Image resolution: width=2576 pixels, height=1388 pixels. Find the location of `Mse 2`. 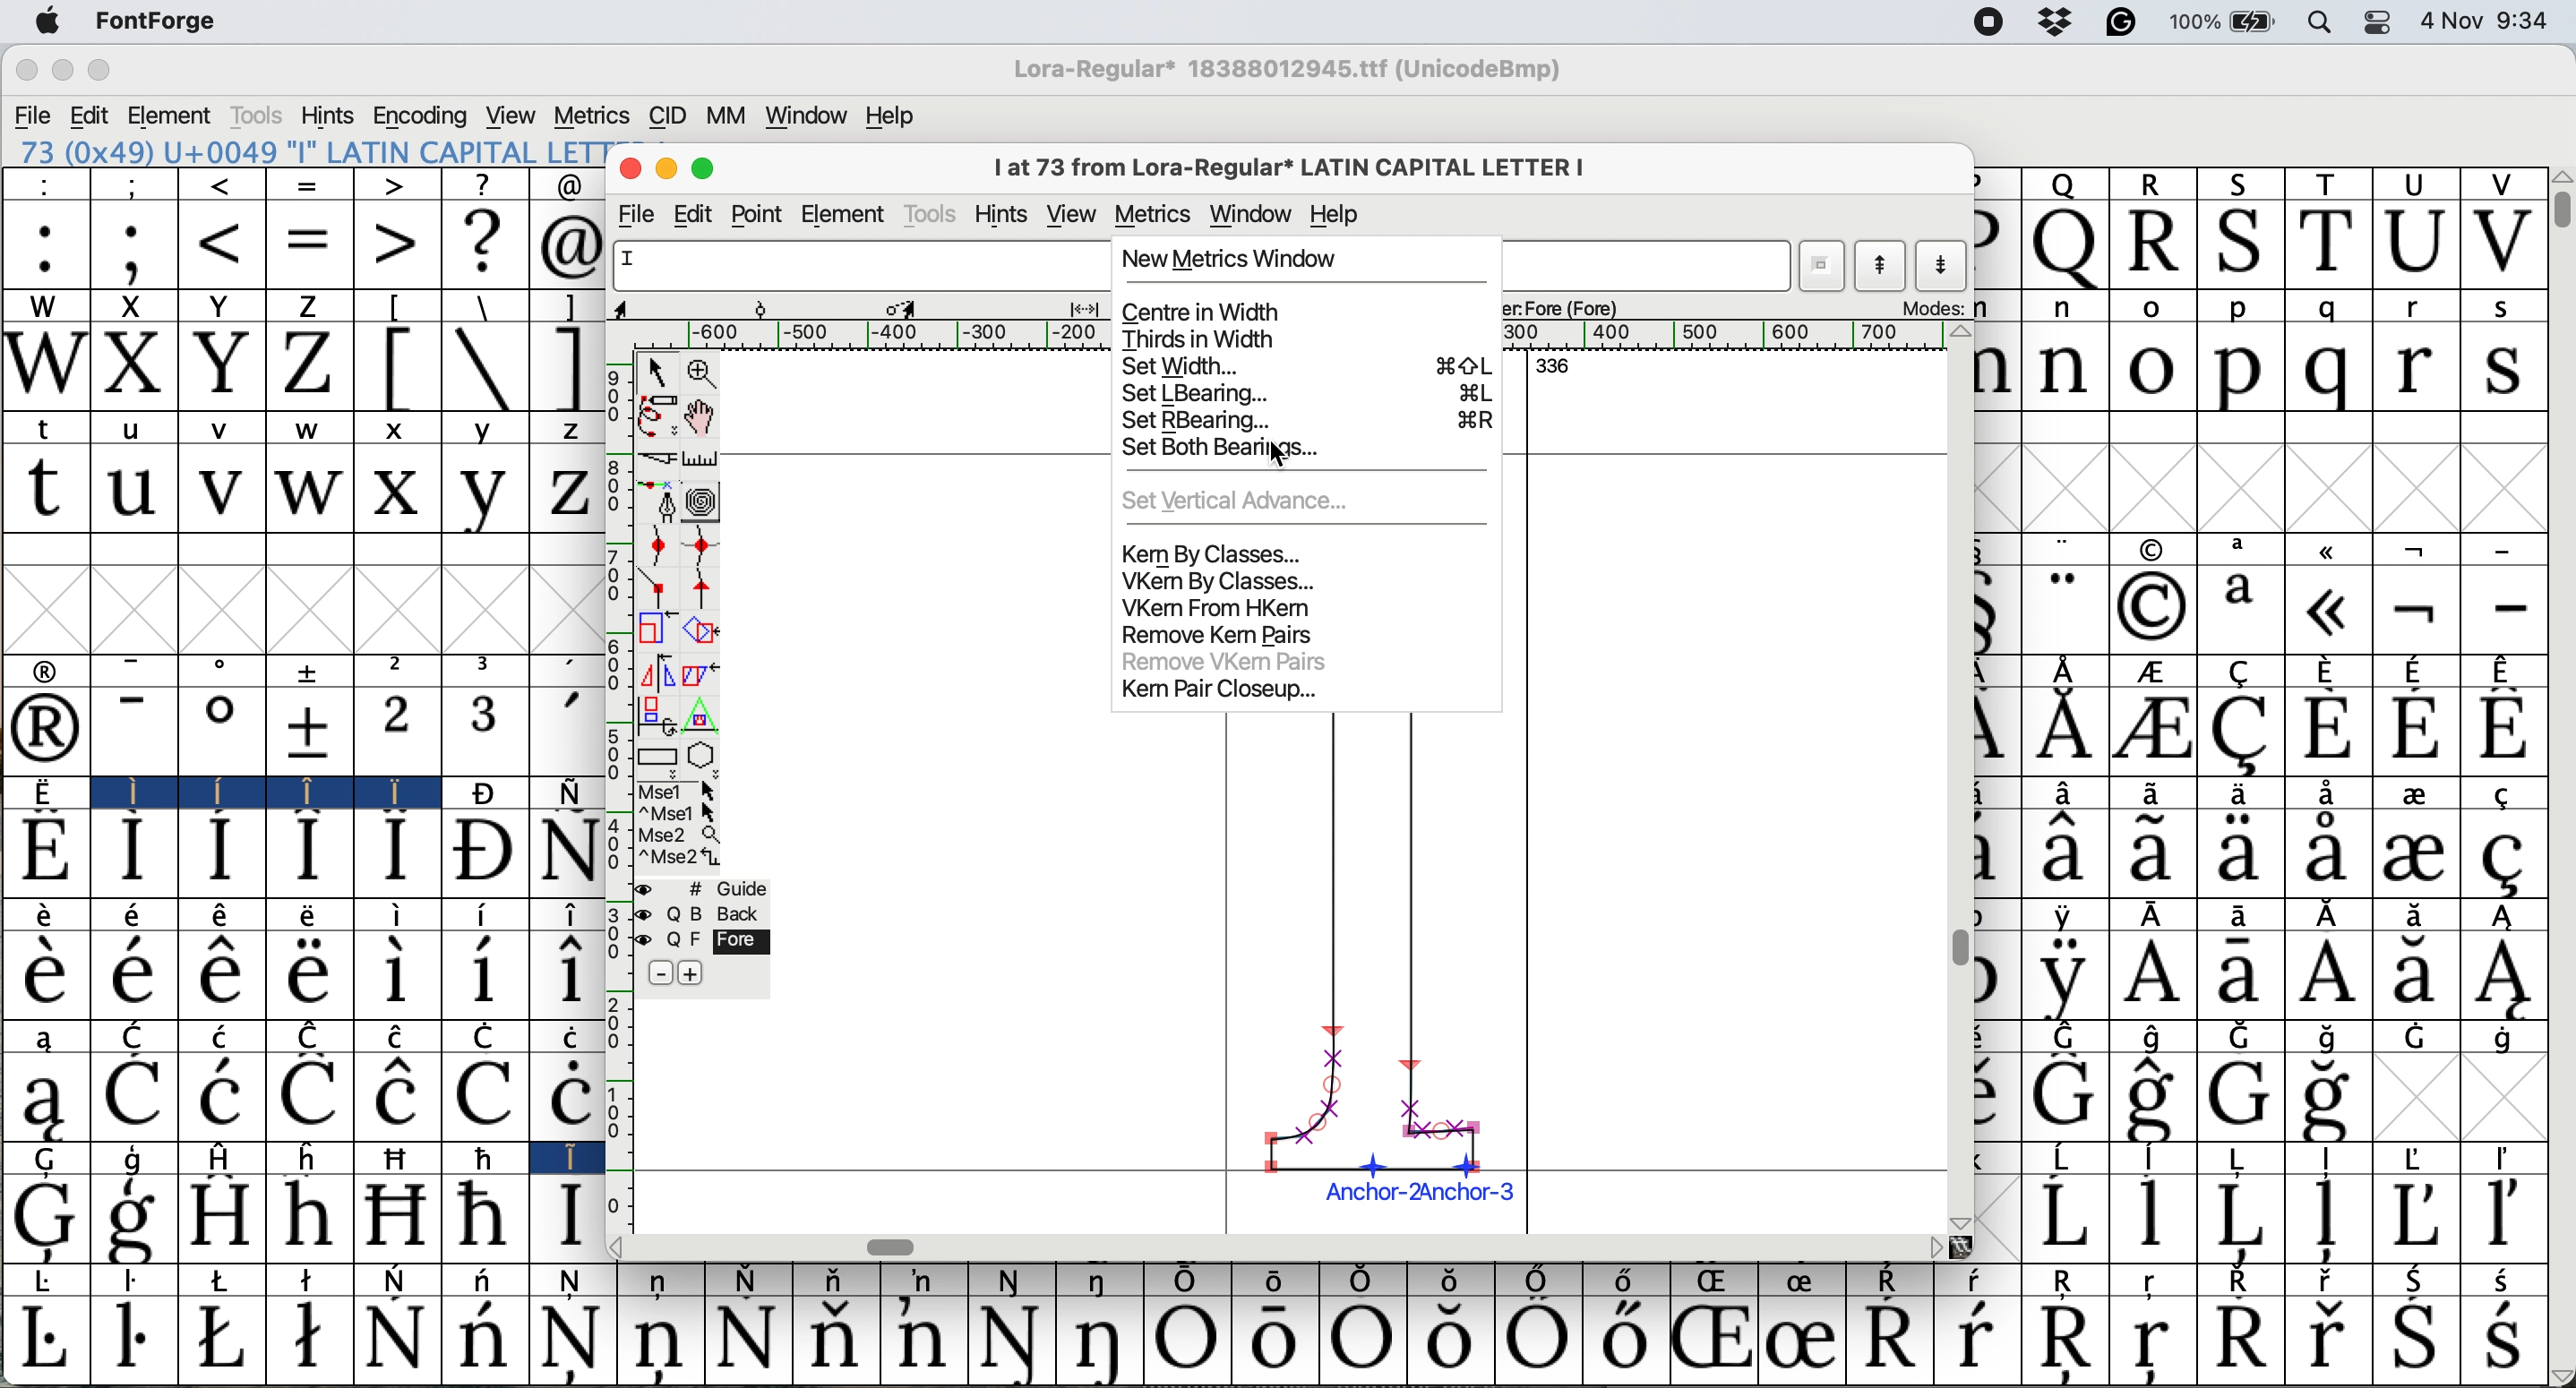

Mse 2 is located at coordinates (682, 835).